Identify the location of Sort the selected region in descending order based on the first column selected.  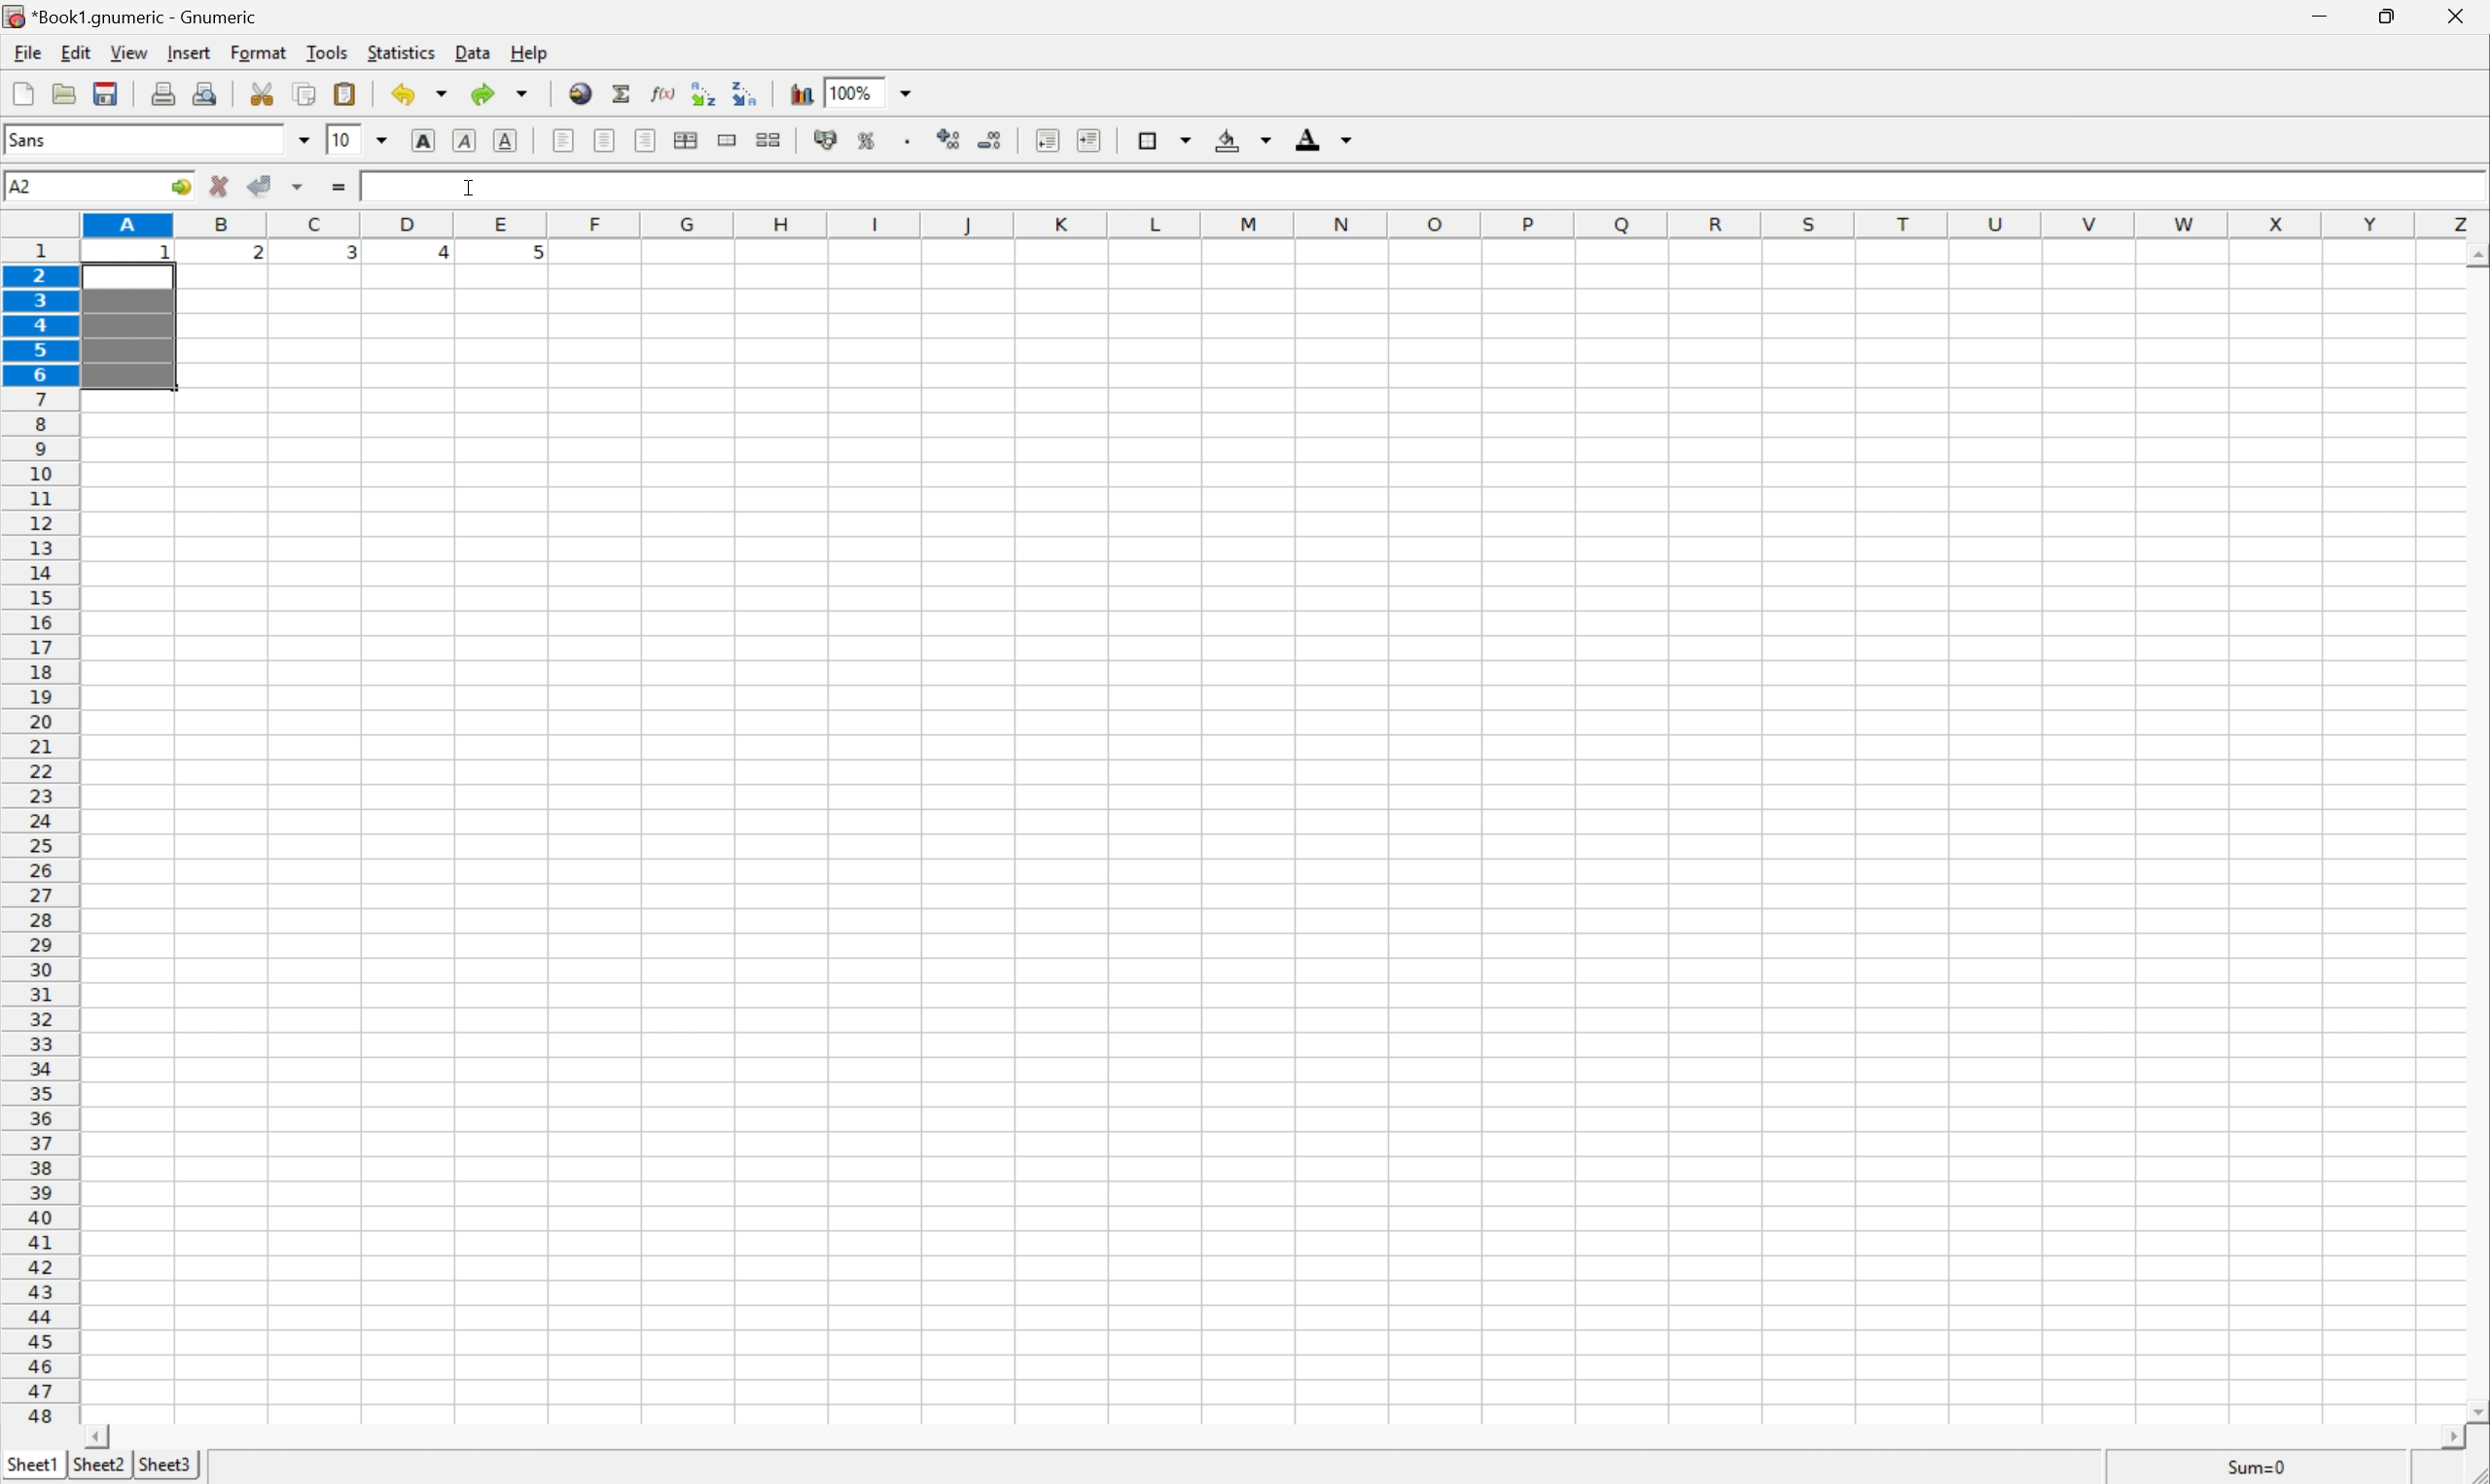
(746, 93).